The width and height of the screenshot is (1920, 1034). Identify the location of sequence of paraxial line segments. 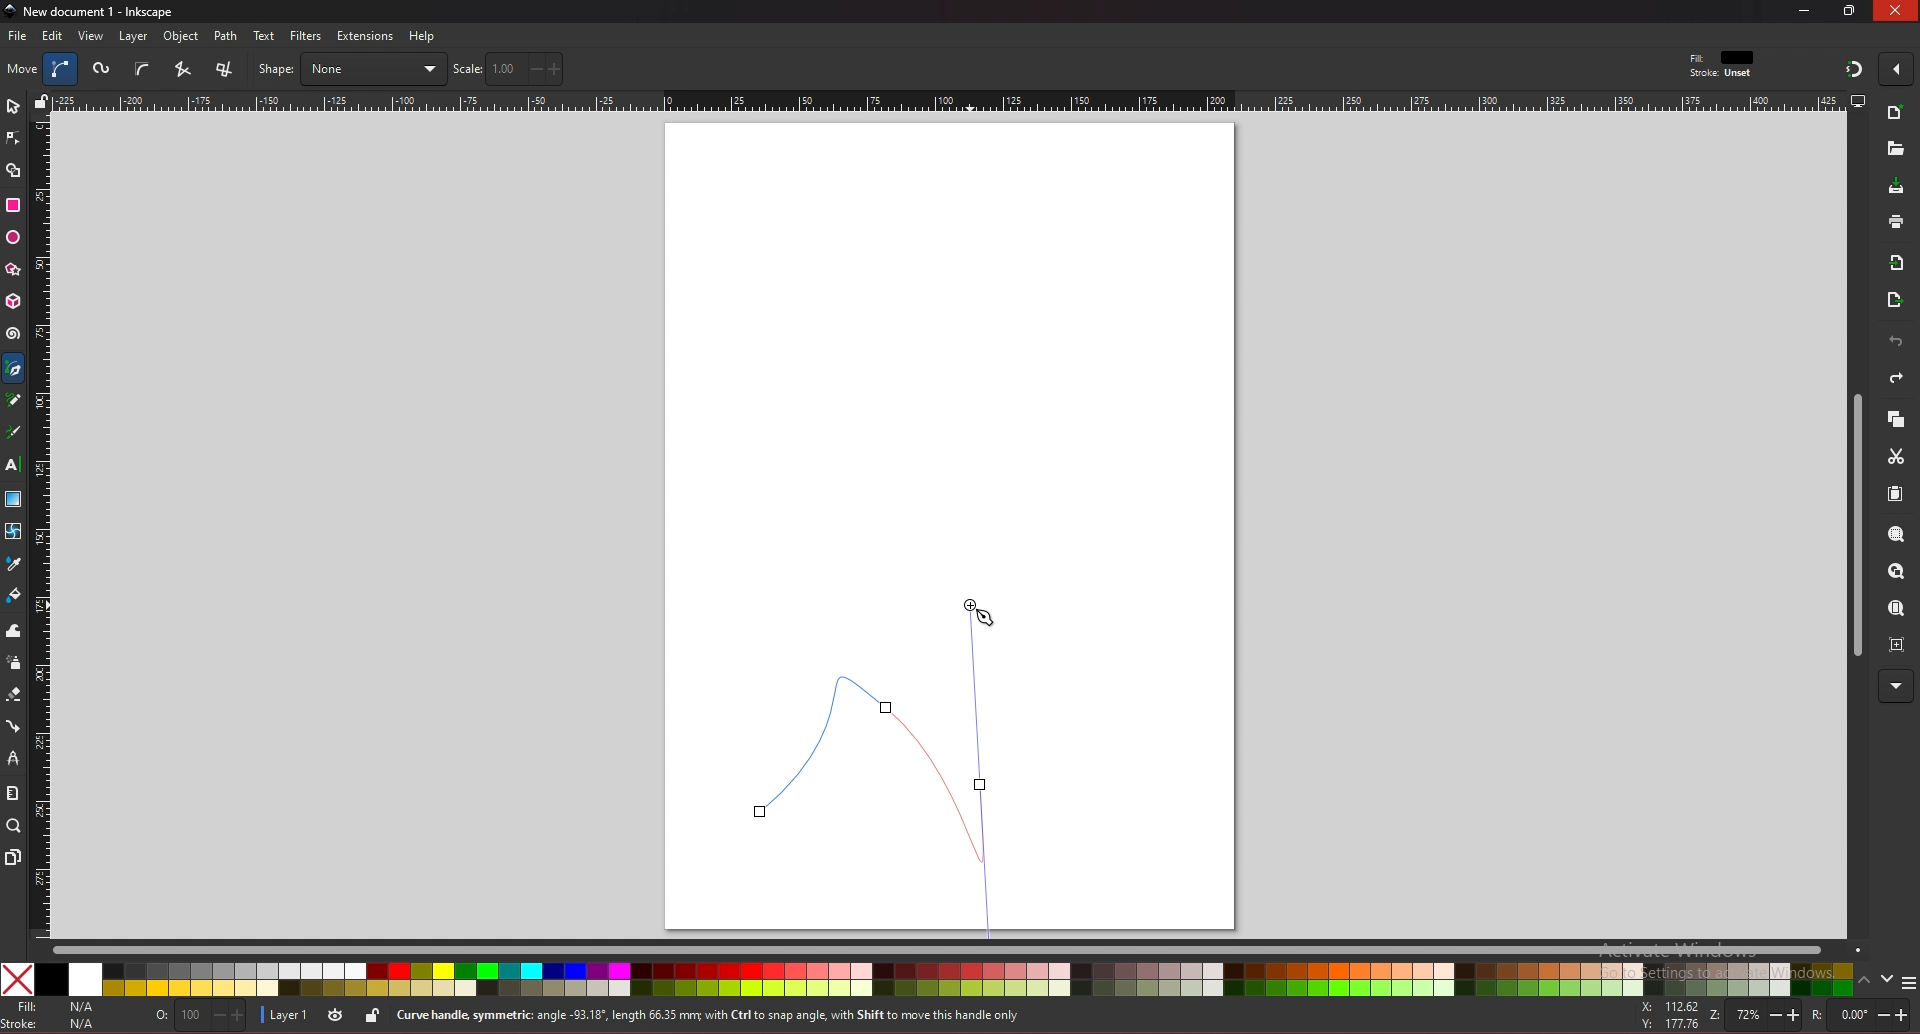
(227, 70).